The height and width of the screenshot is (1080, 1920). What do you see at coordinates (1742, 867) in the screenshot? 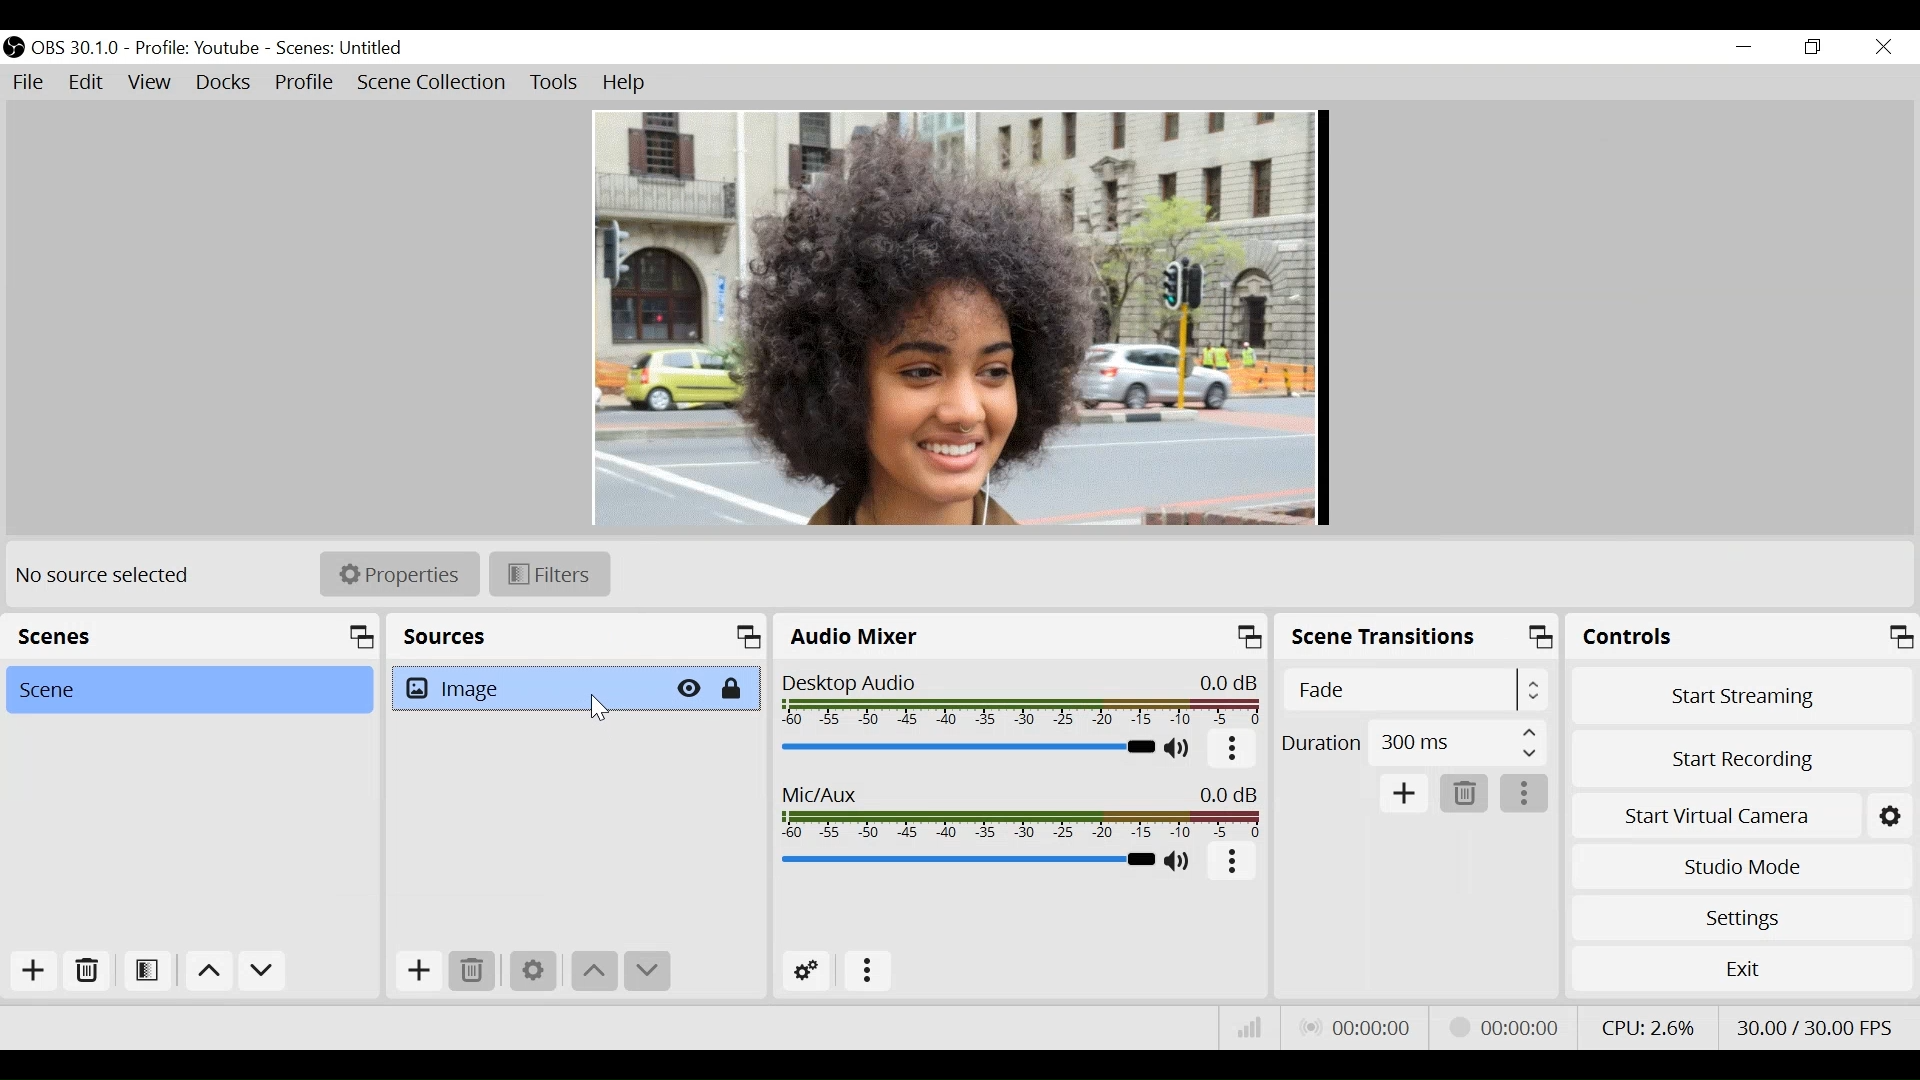
I see `Studio Mode` at bounding box center [1742, 867].